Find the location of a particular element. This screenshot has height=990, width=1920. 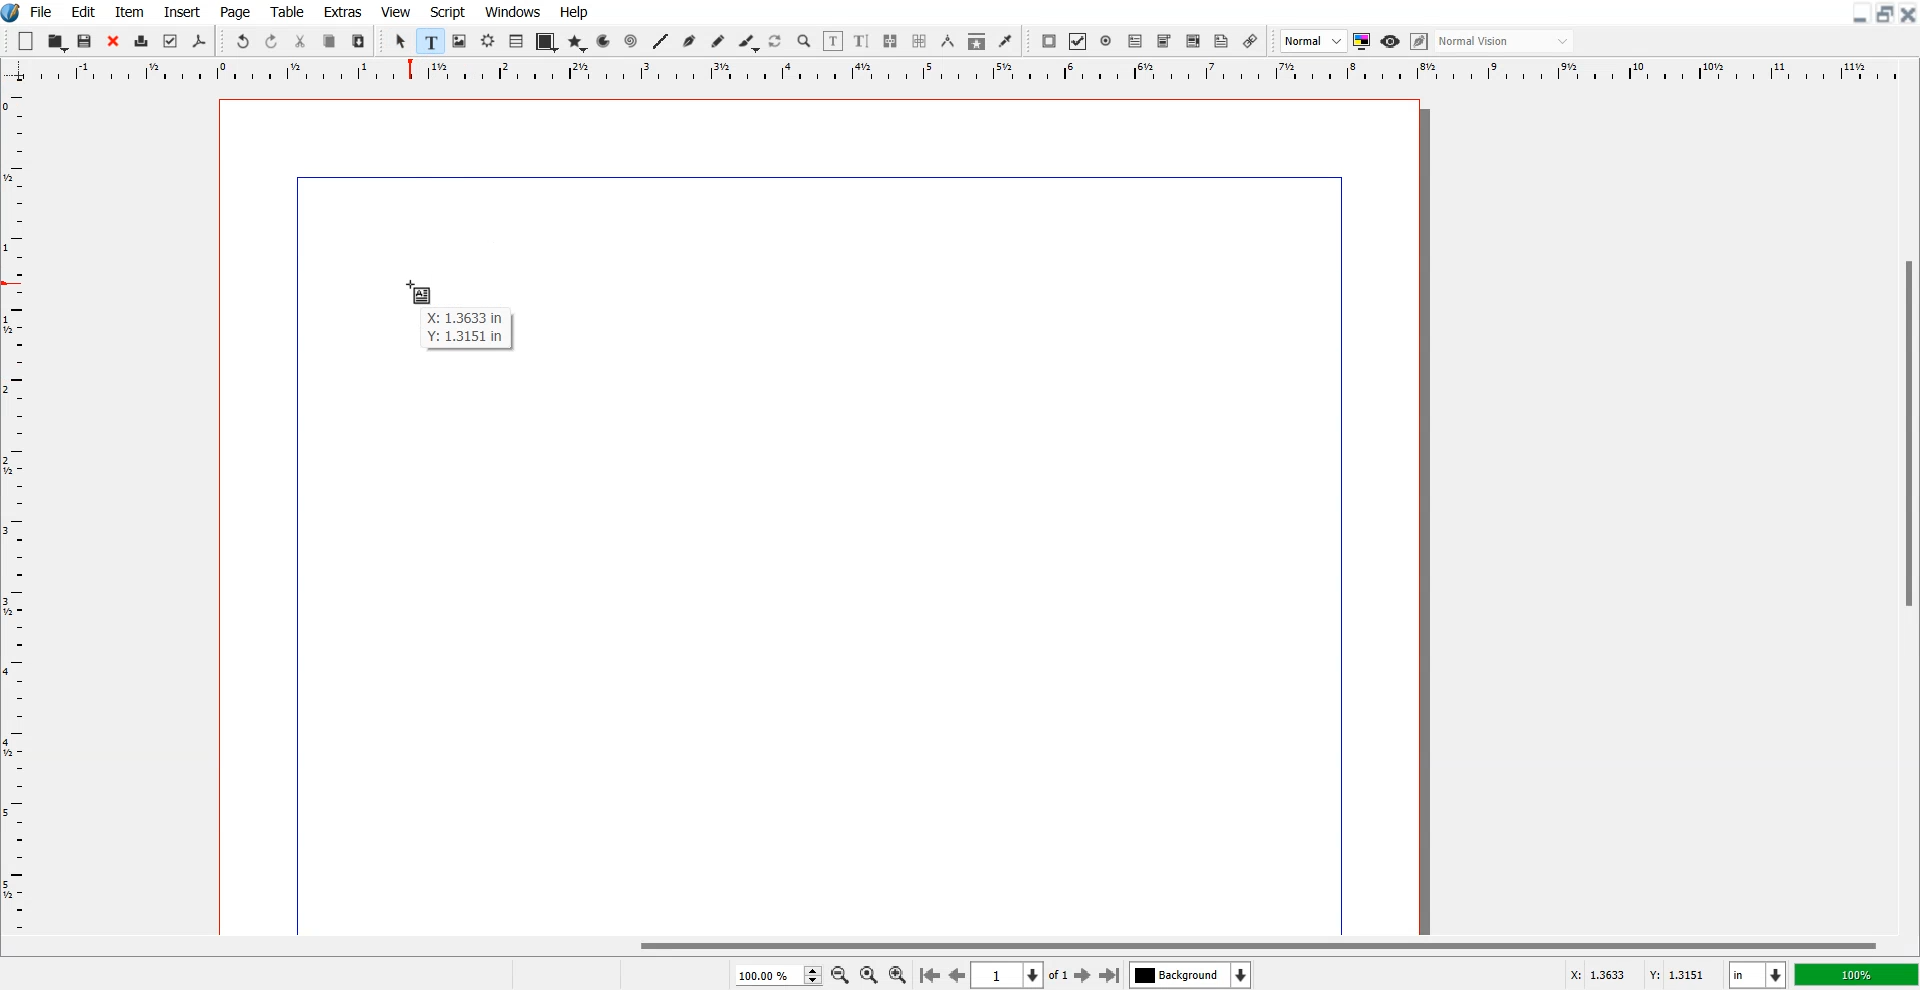

Copy item properties is located at coordinates (977, 42).